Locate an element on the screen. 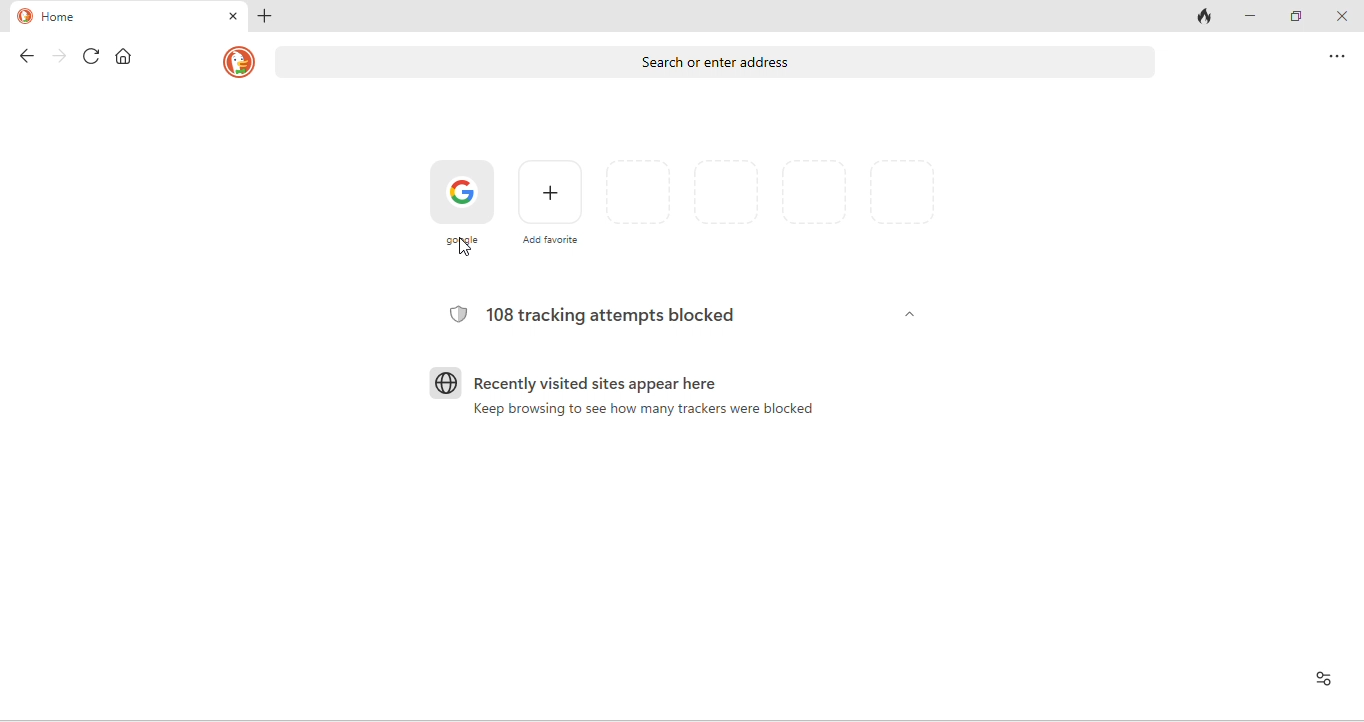 The image size is (1364, 722). option is located at coordinates (1336, 60).